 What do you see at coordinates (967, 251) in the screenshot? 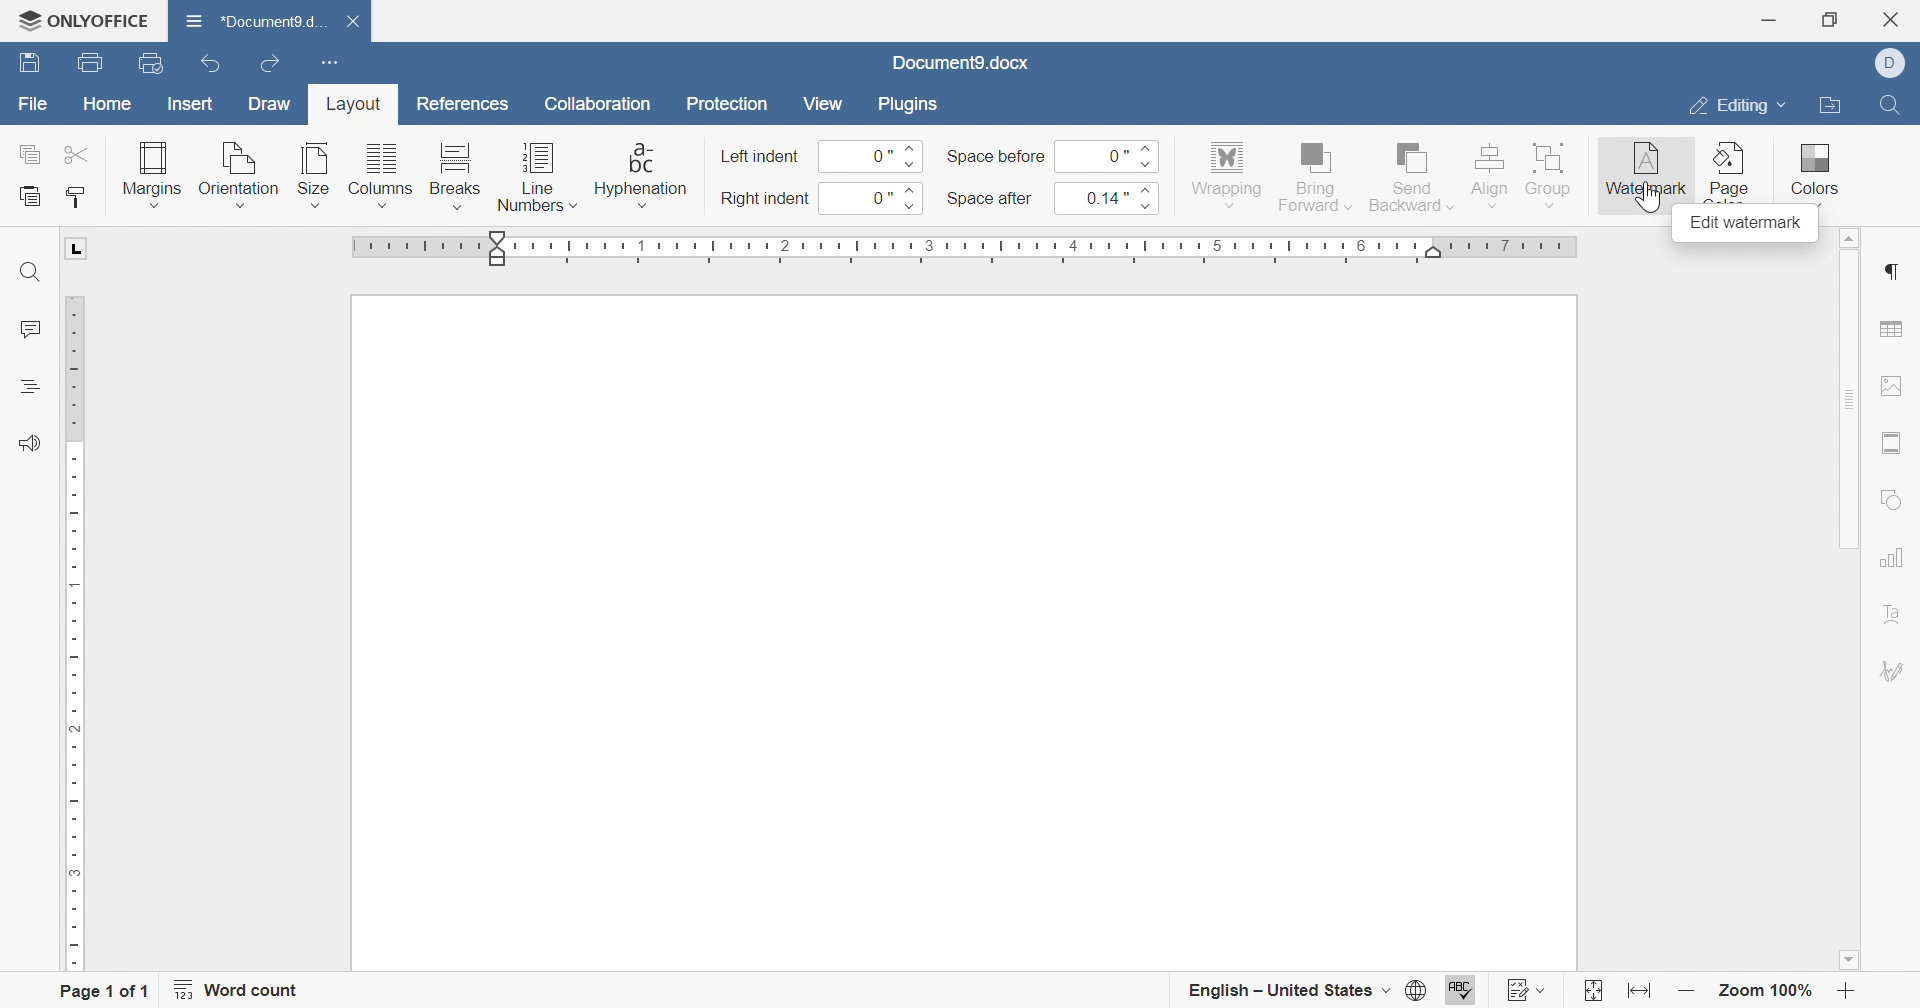
I see `ruler` at bounding box center [967, 251].